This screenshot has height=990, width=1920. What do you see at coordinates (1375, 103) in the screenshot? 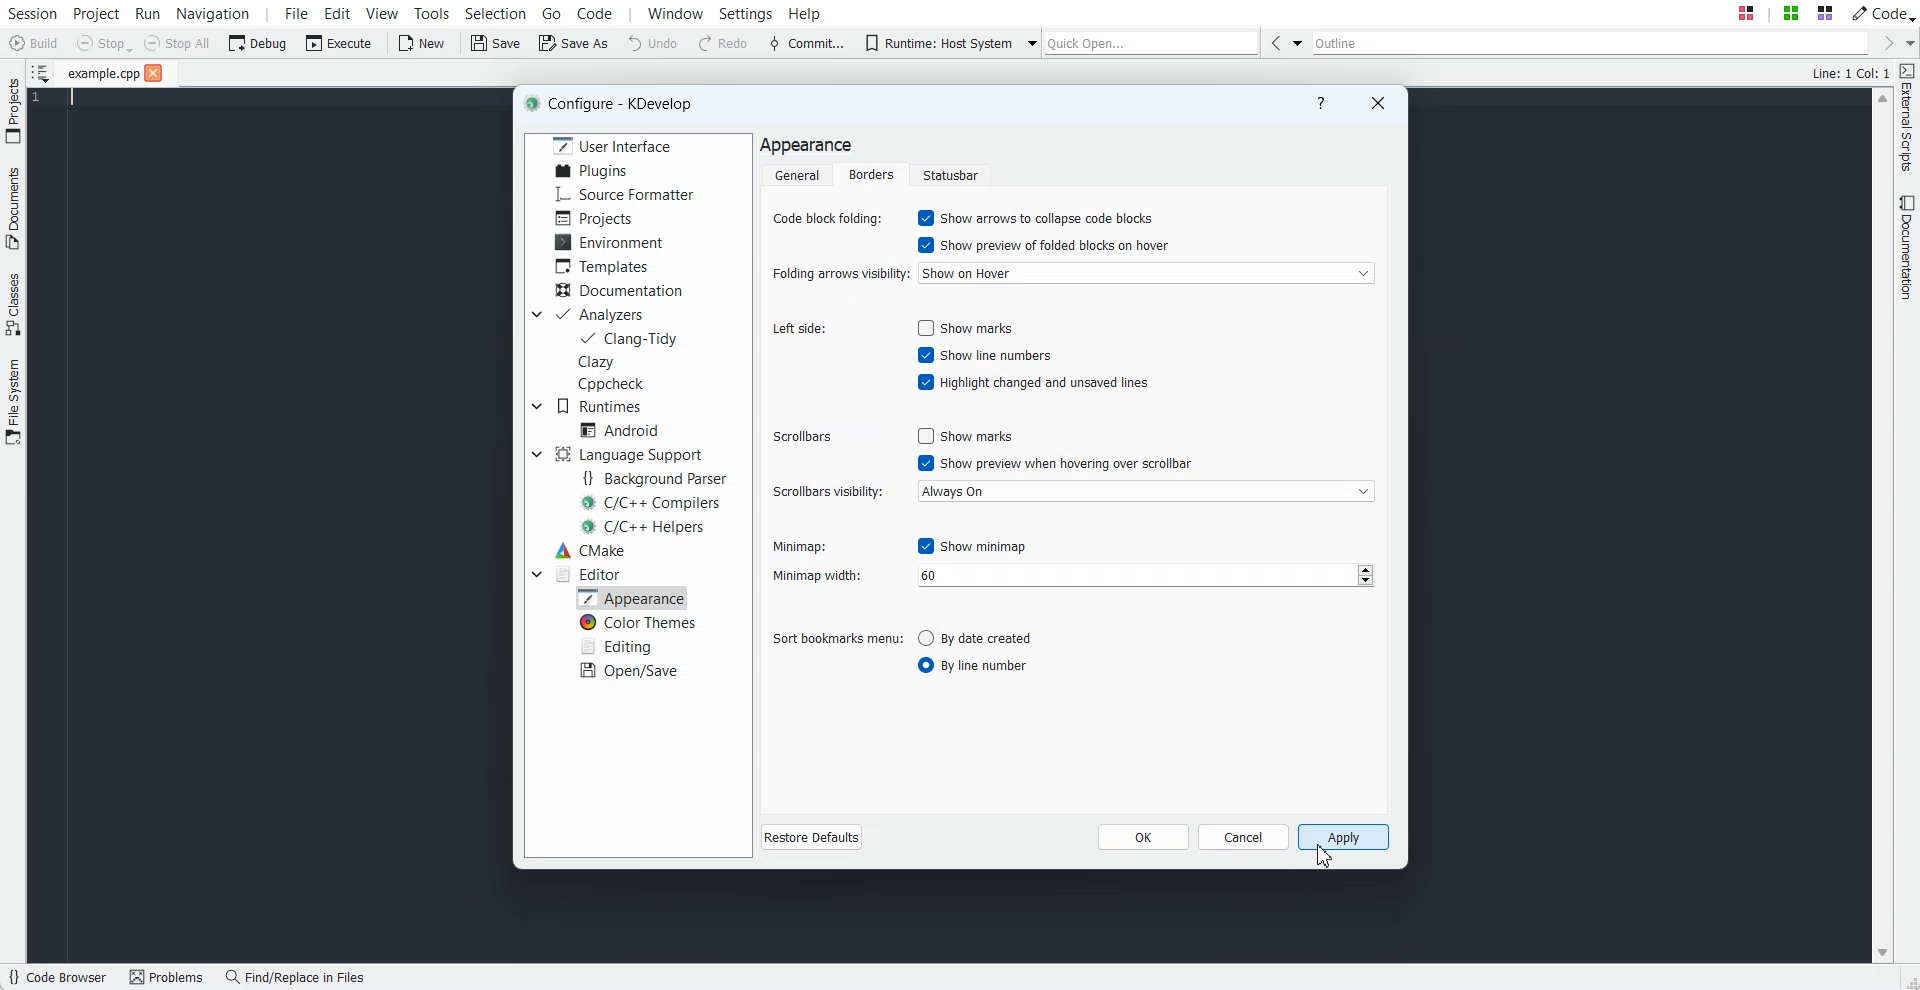
I see `Close` at bounding box center [1375, 103].